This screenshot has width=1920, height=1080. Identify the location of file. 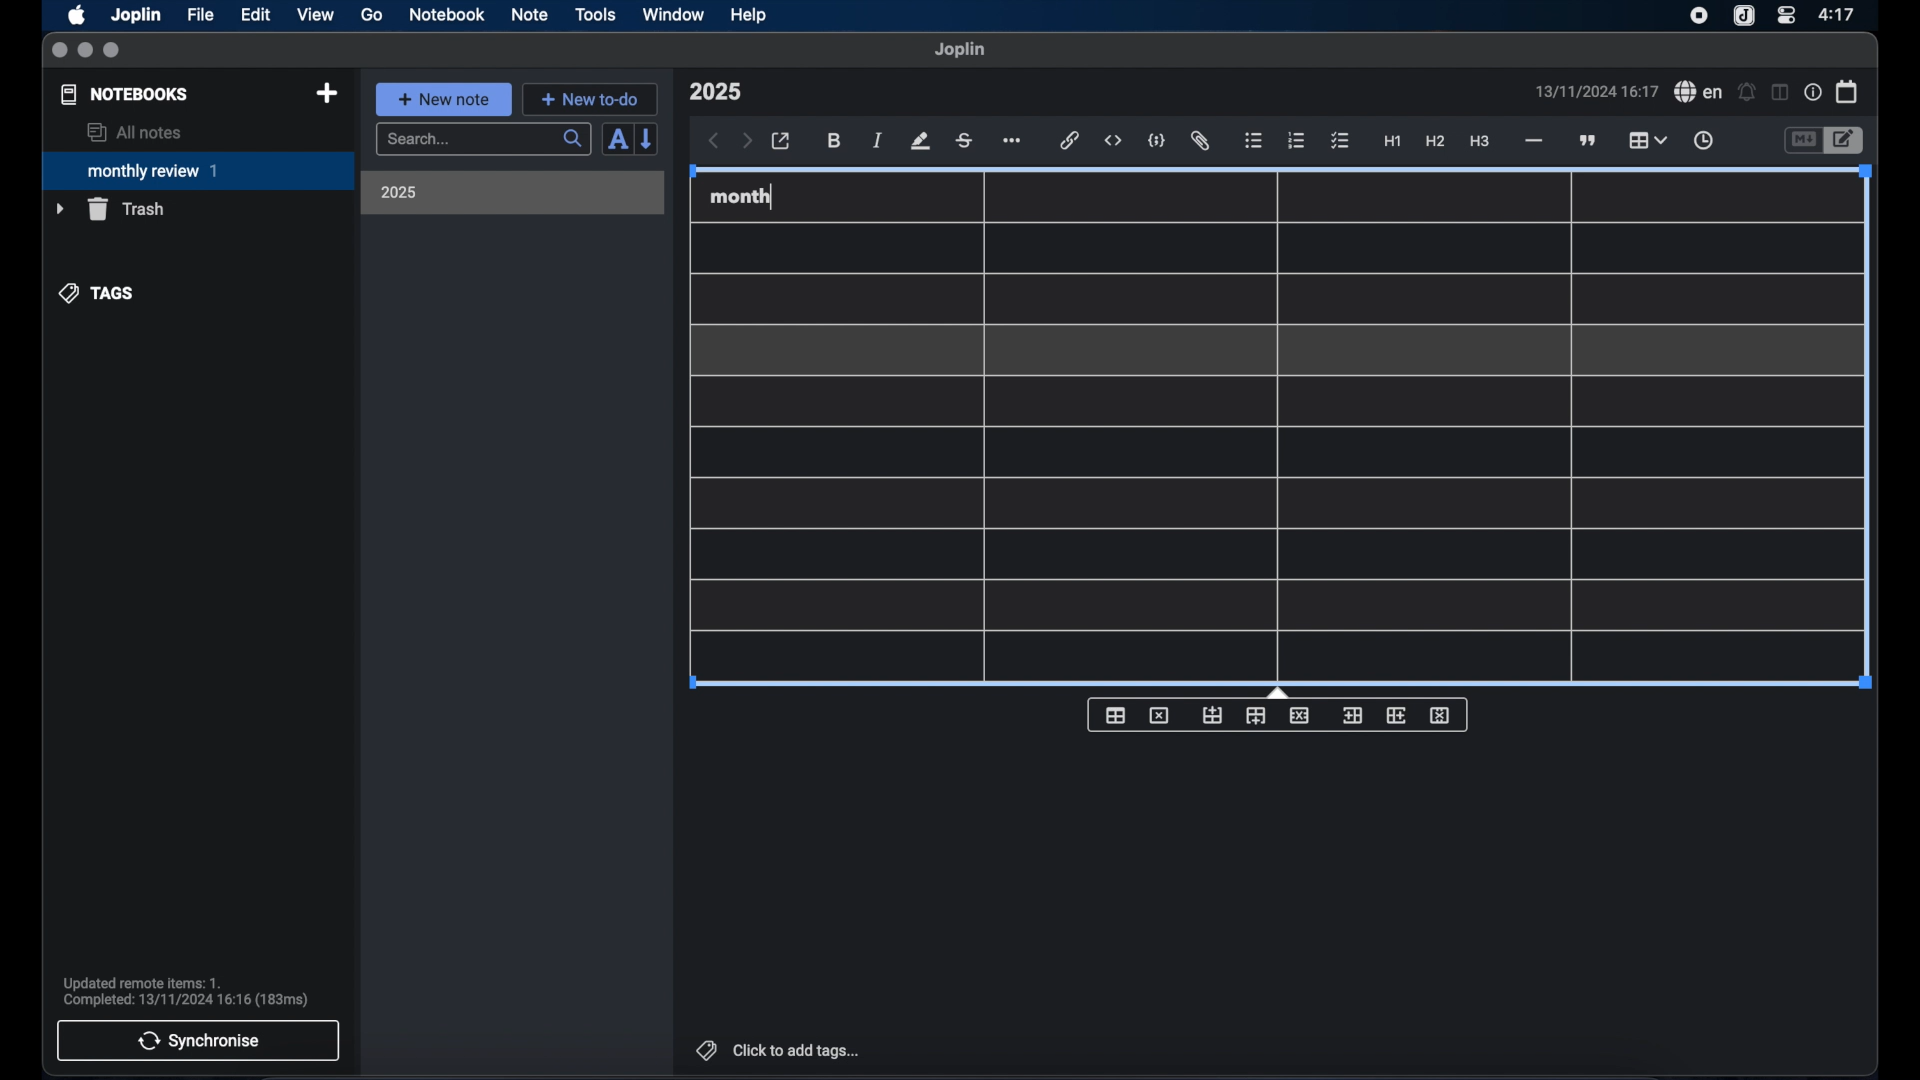
(200, 15).